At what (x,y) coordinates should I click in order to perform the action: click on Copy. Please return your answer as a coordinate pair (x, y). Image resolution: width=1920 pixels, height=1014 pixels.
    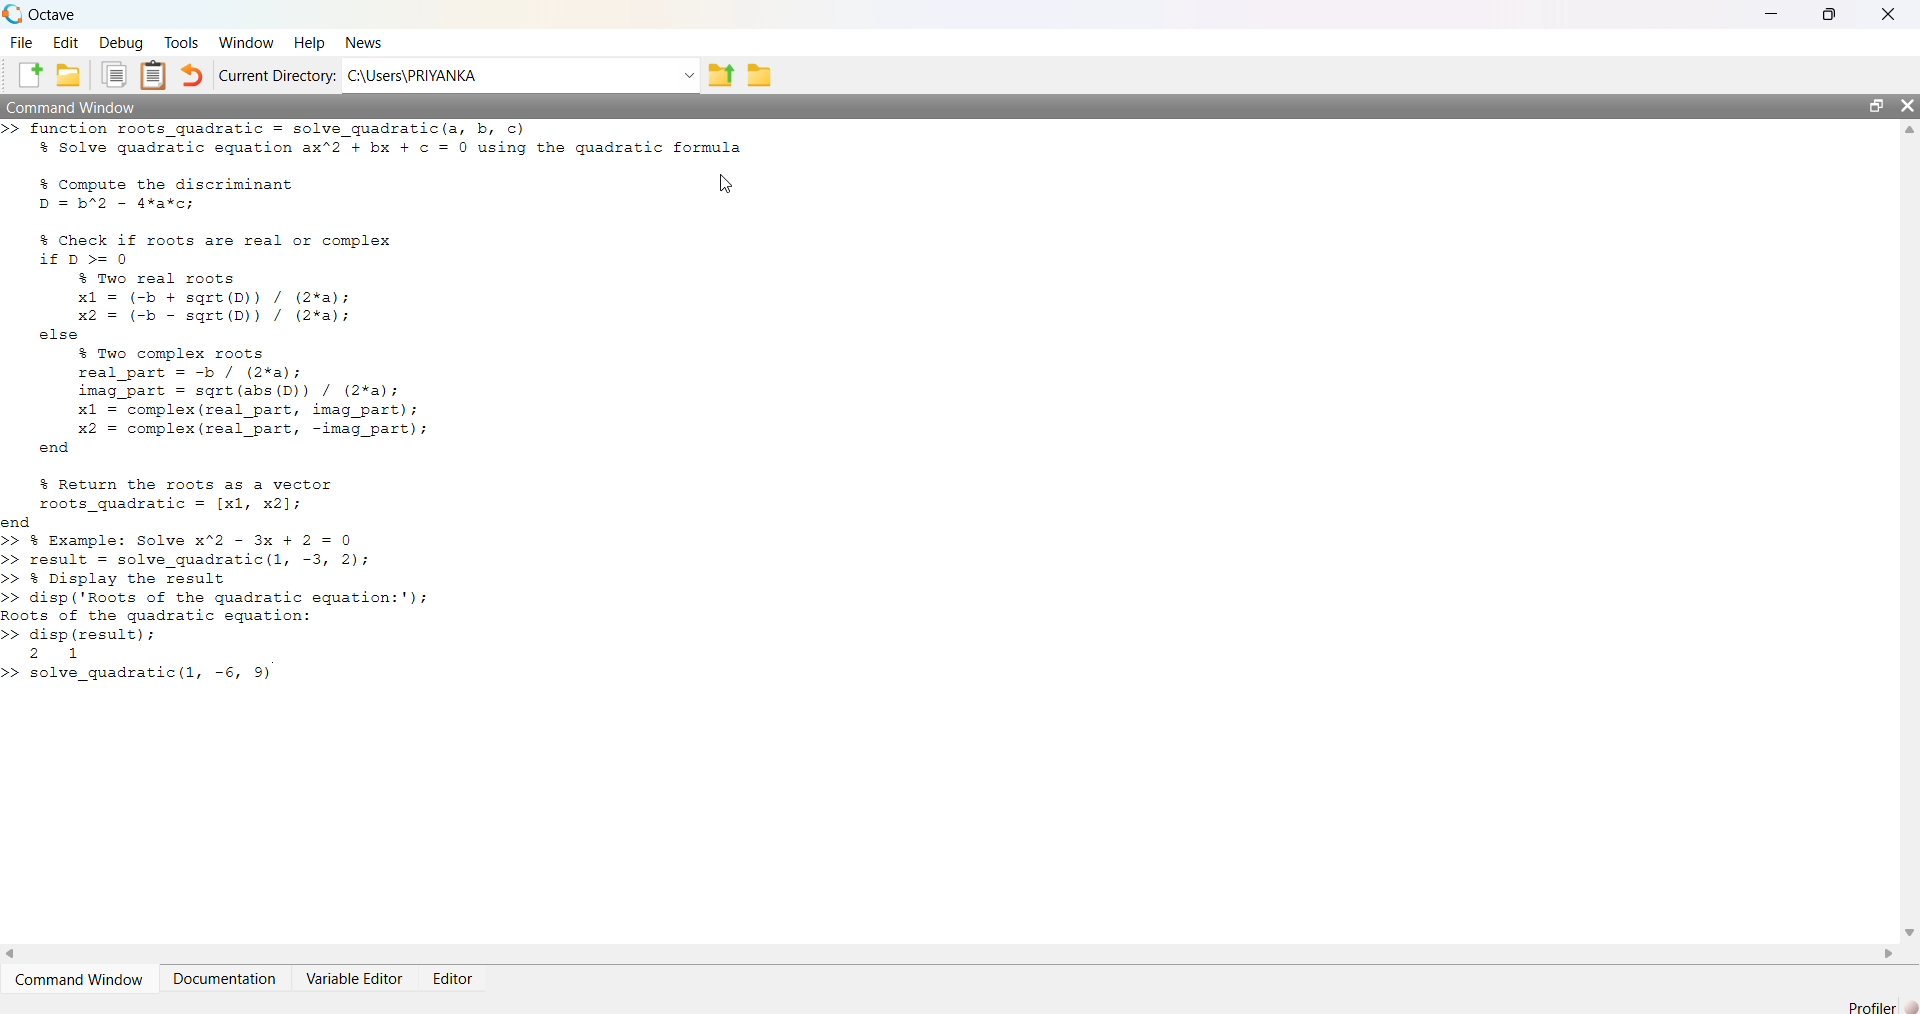
    Looking at the image, I should click on (112, 75).